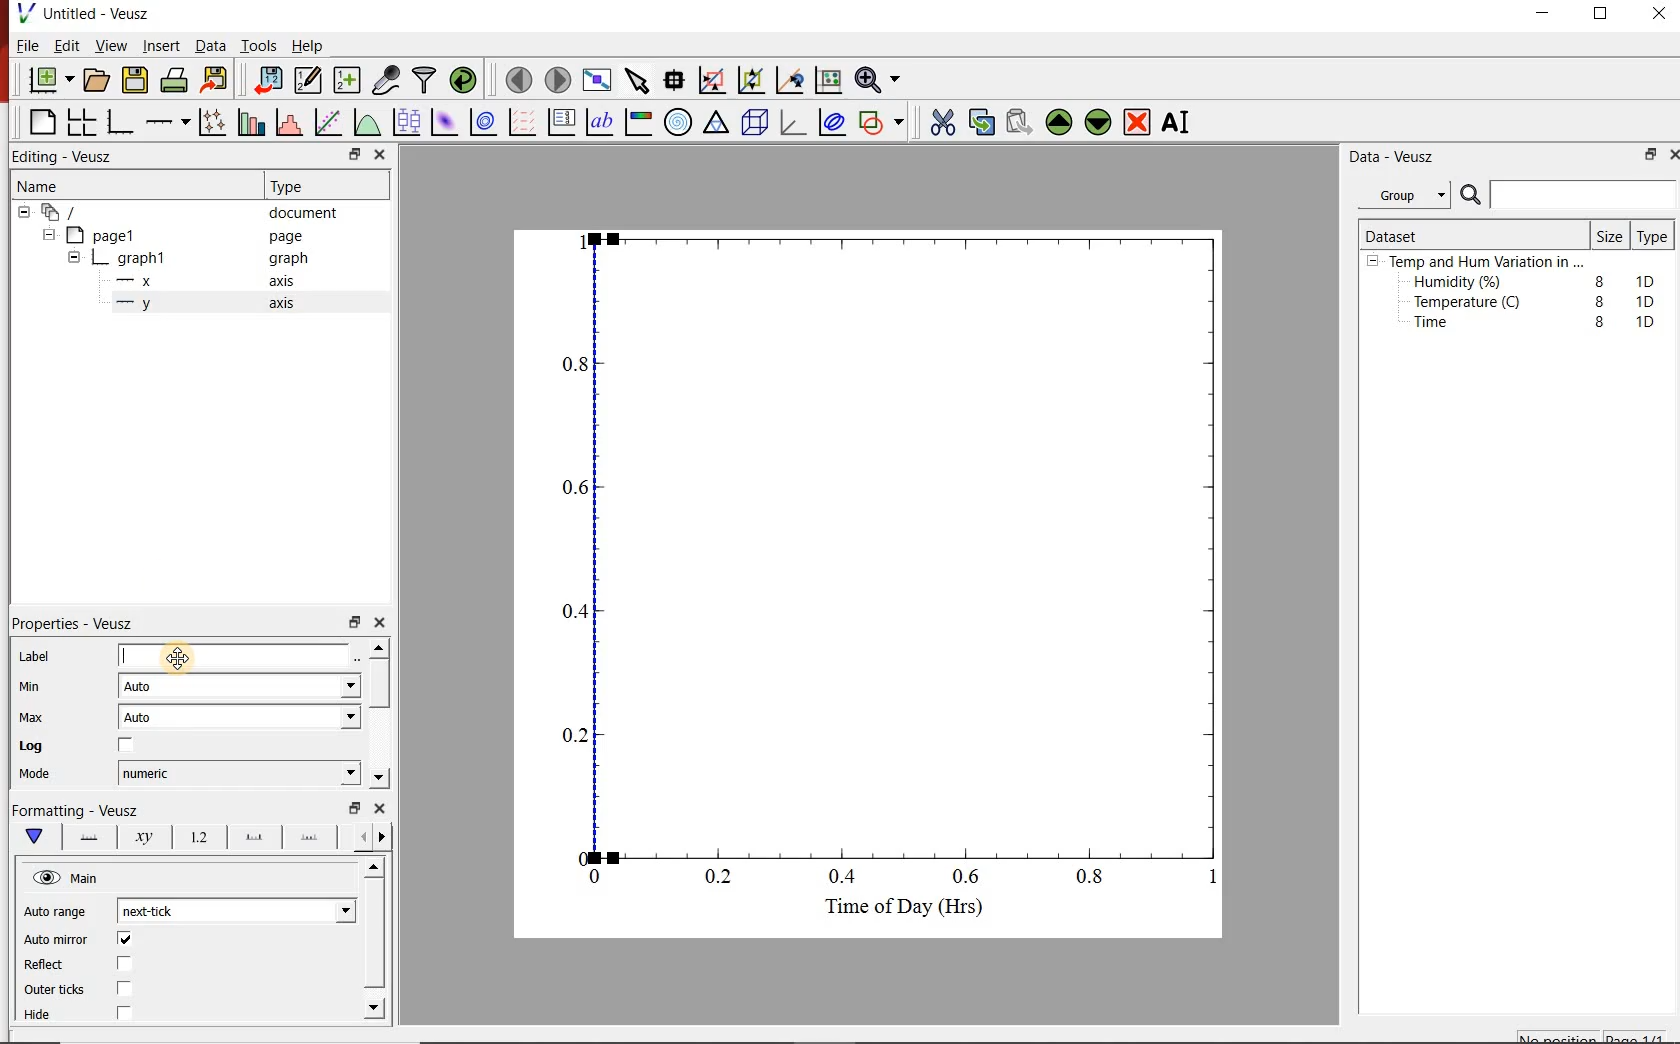  I want to click on 3d scene, so click(756, 125).